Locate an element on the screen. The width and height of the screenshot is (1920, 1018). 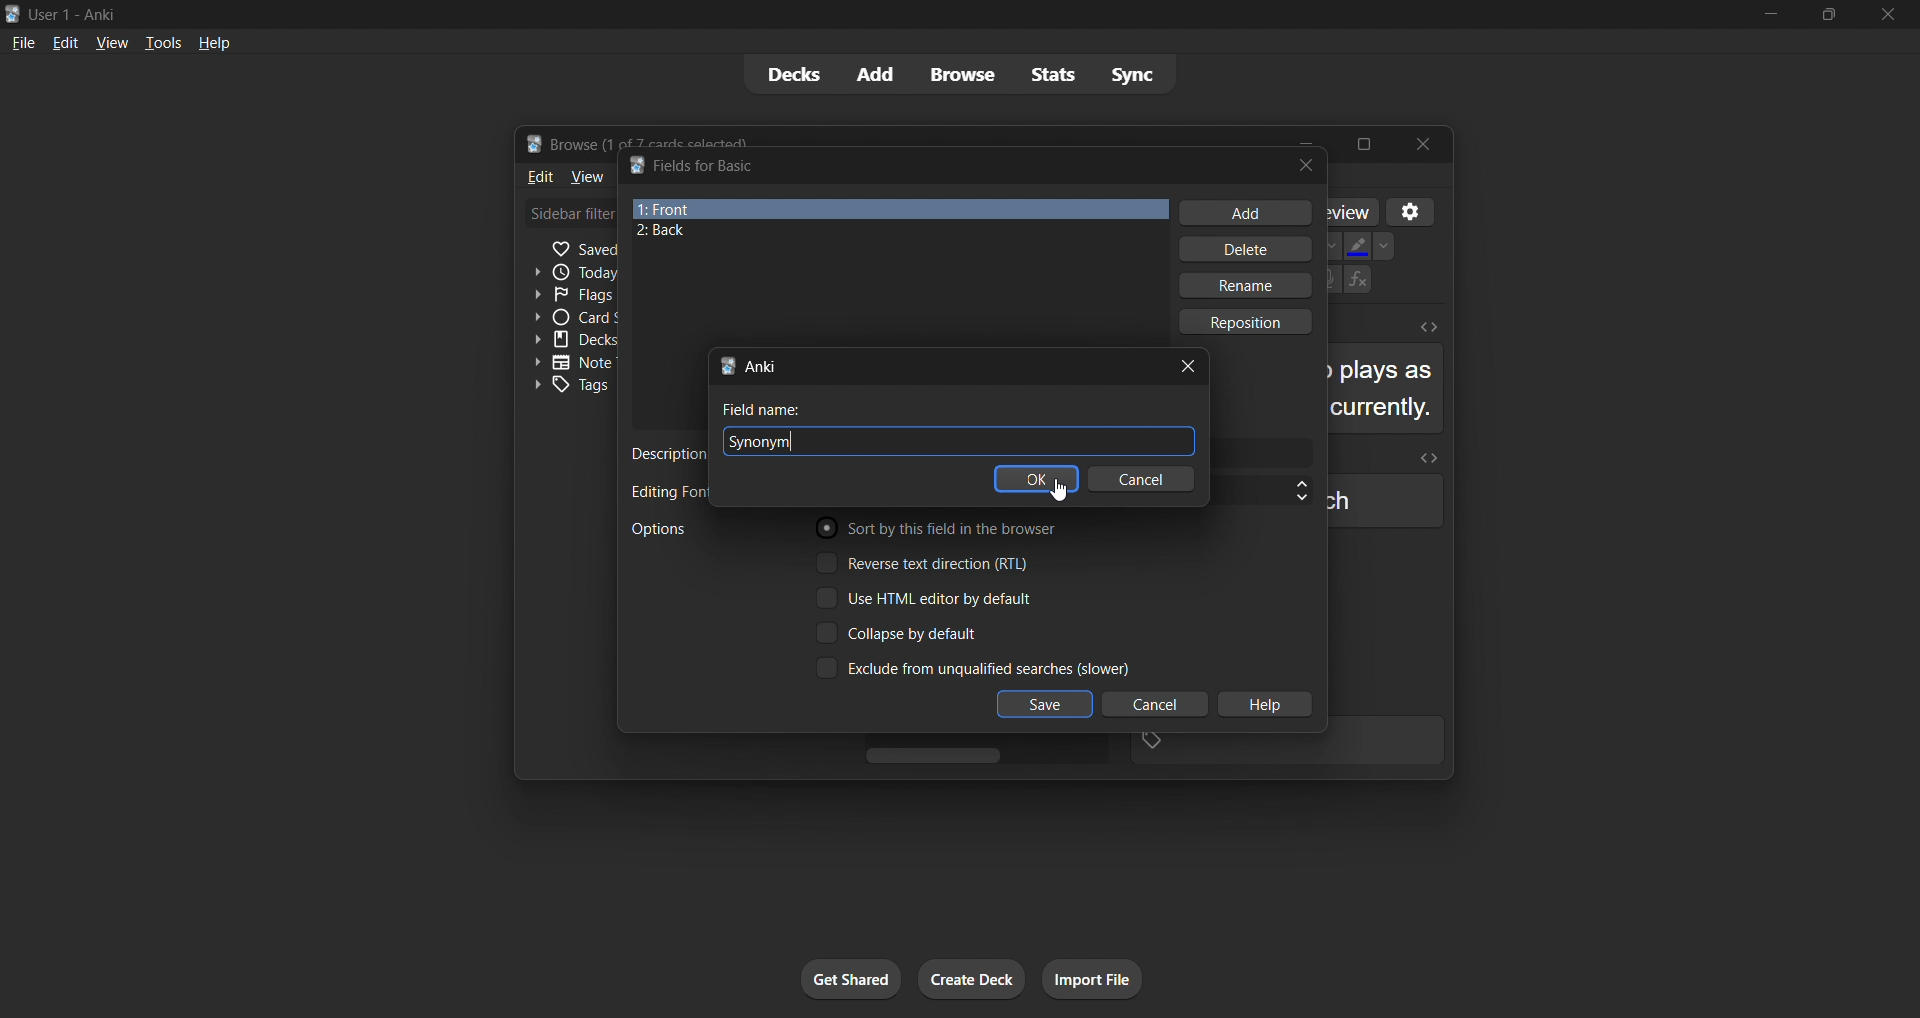
title bar is located at coordinates (944, 164).